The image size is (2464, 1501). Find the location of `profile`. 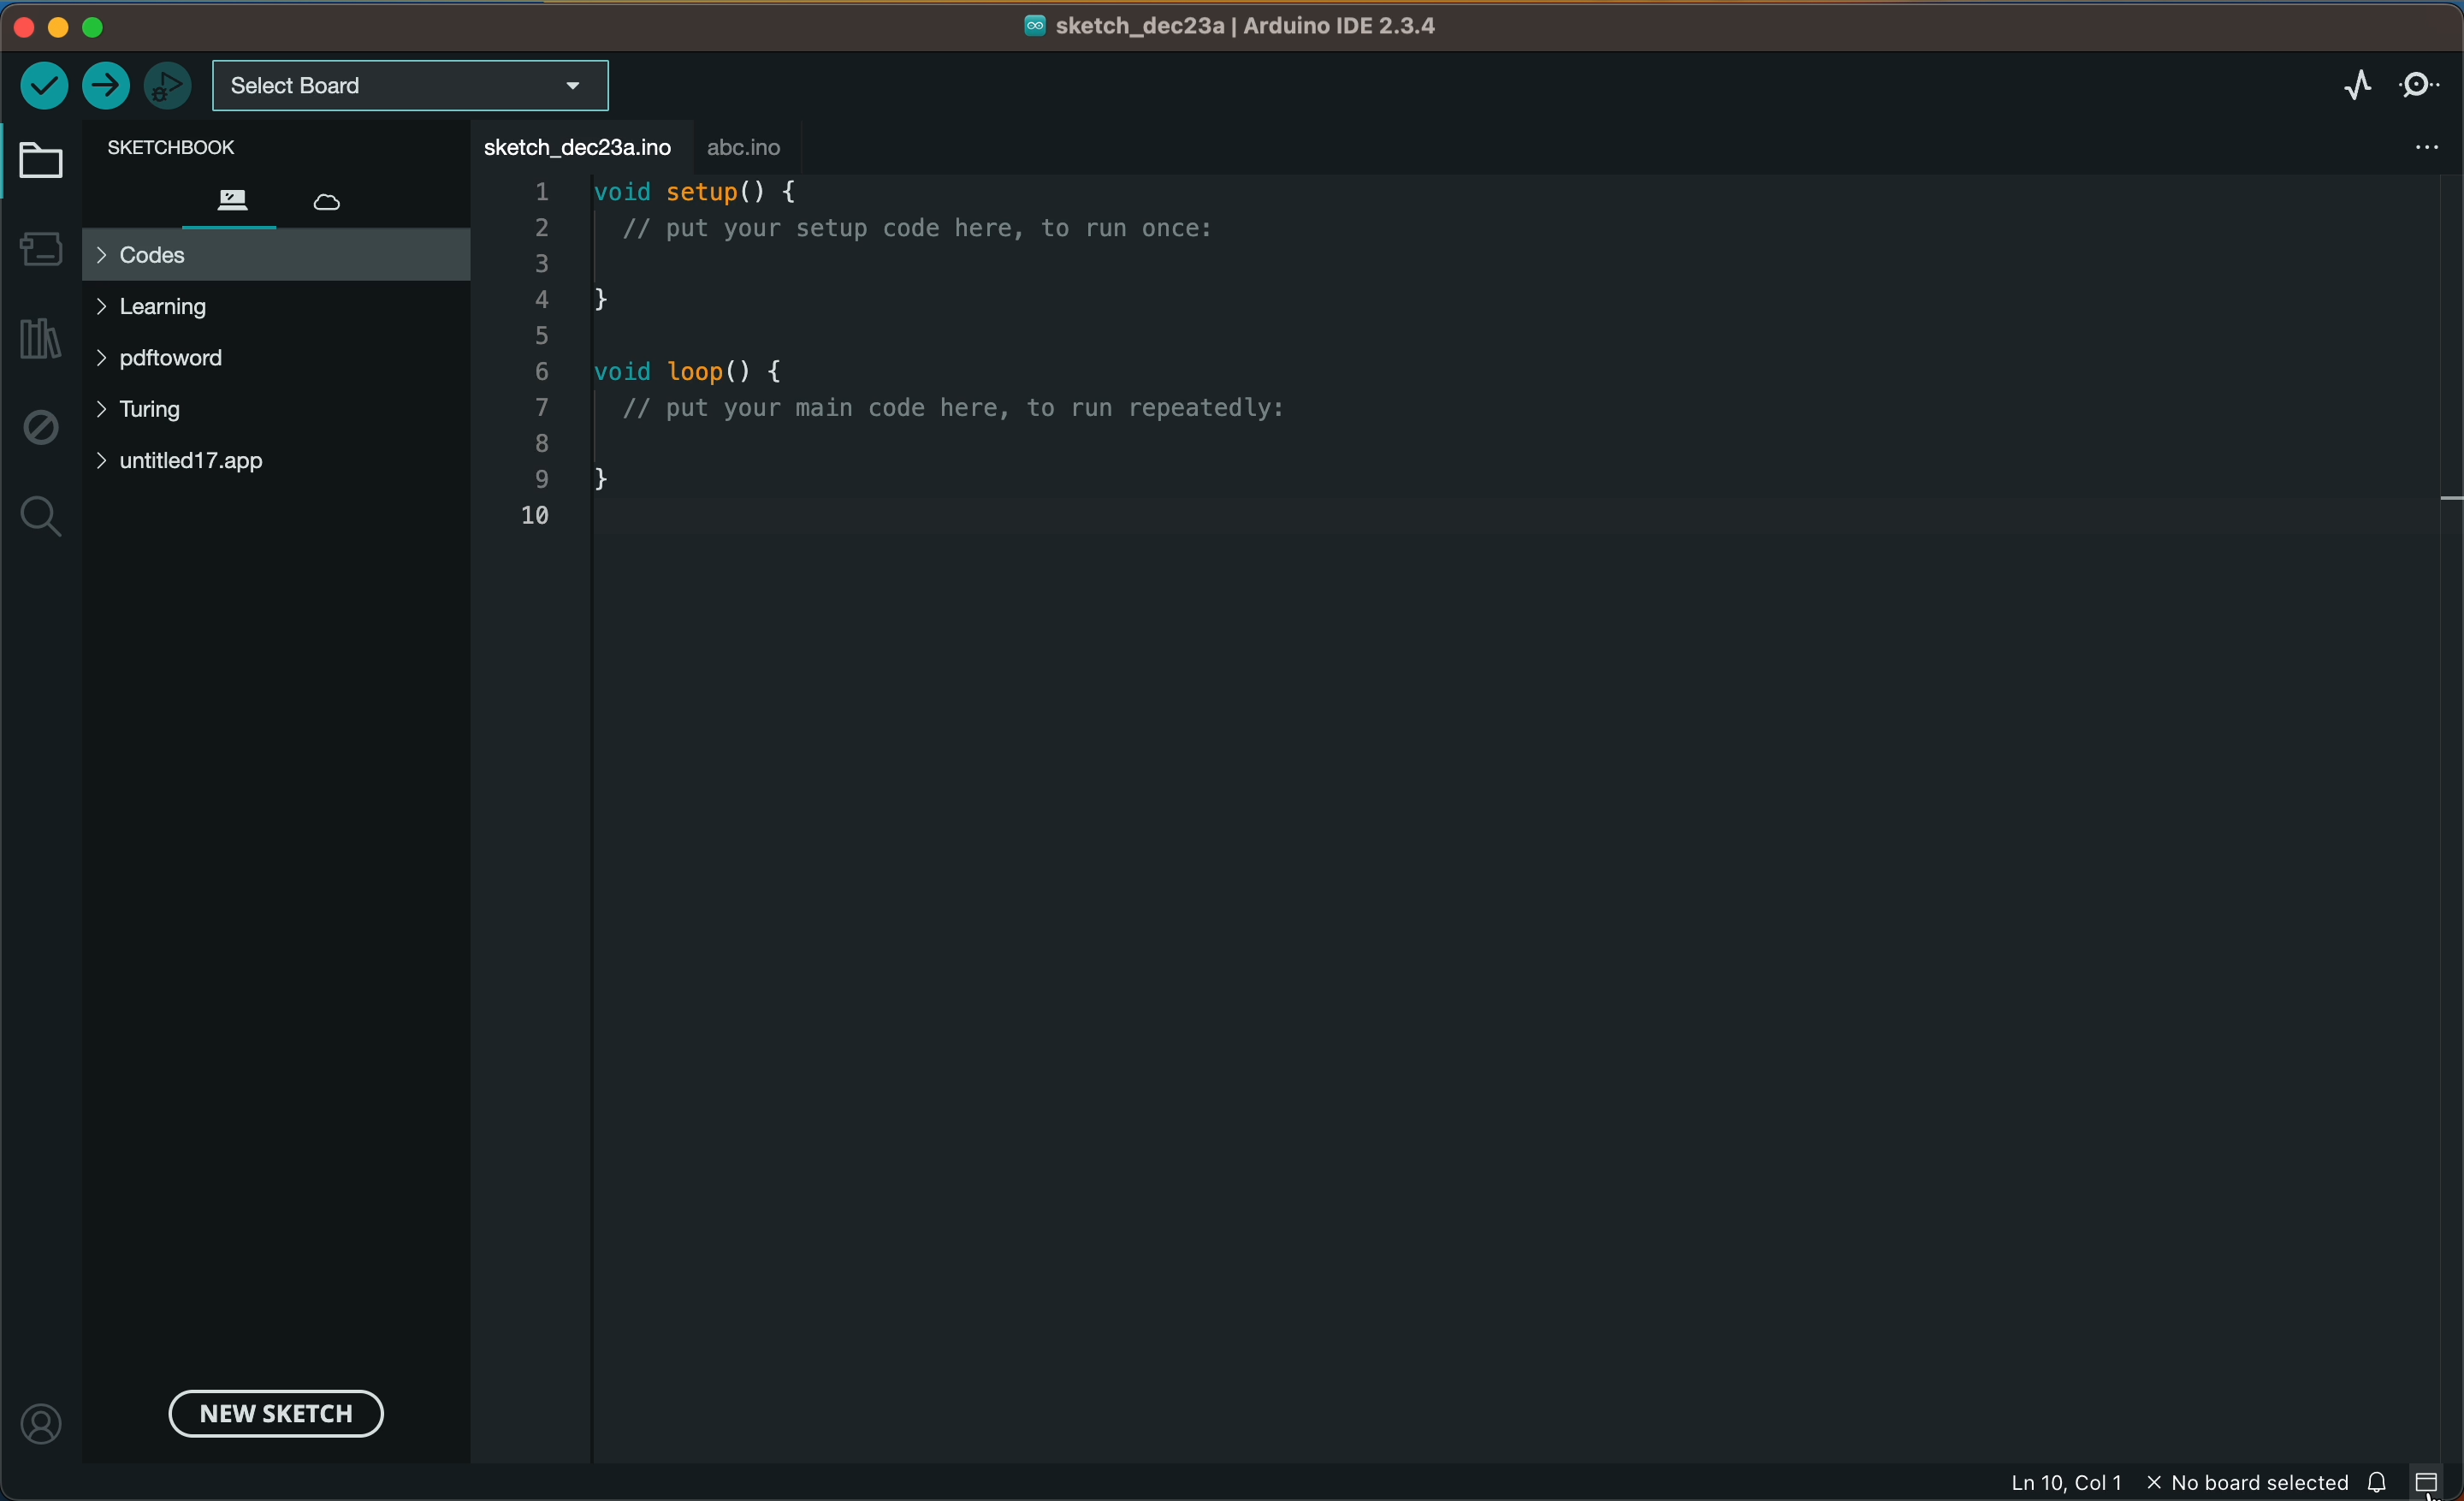

profile is located at coordinates (41, 1415).